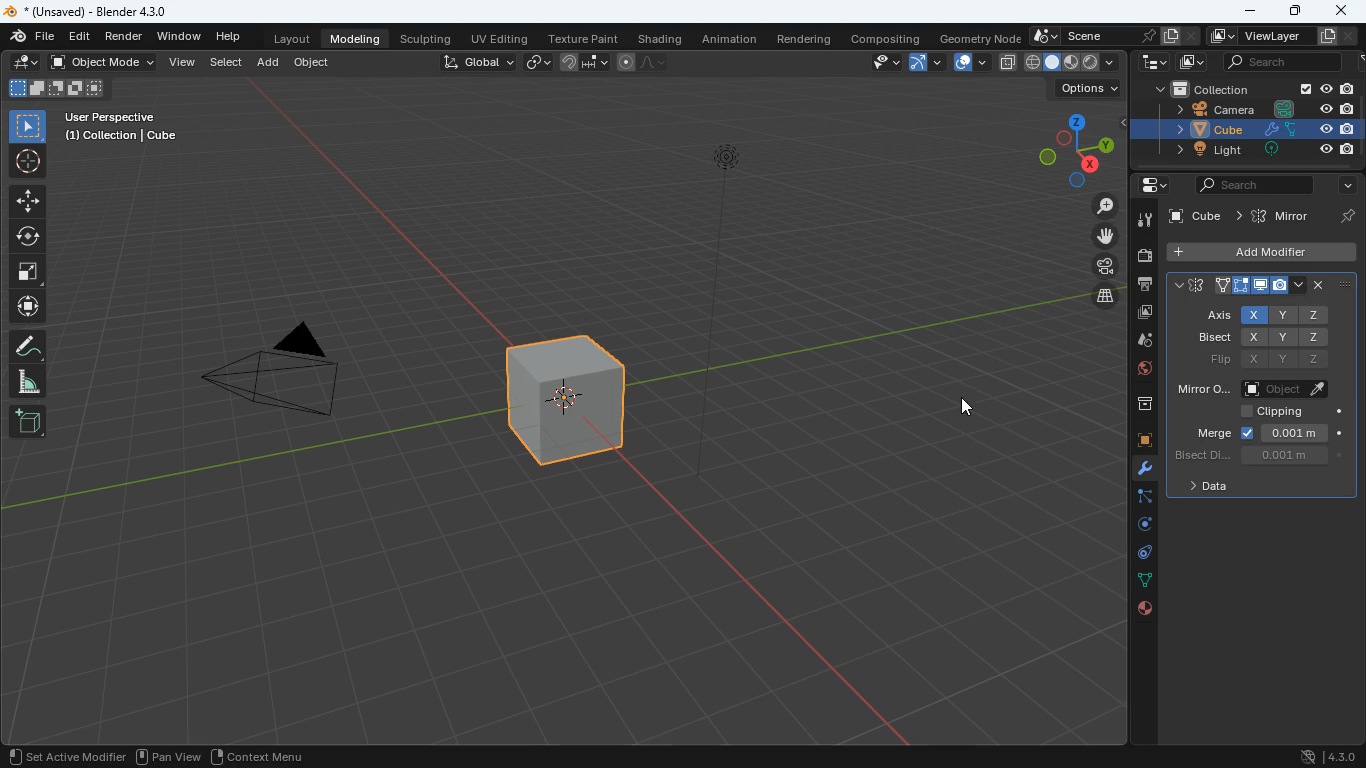 The width and height of the screenshot is (1366, 768). What do you see at coordinates (1008, 63) in the screenshot?
I see `copy` at bounding box center [1008, 63].